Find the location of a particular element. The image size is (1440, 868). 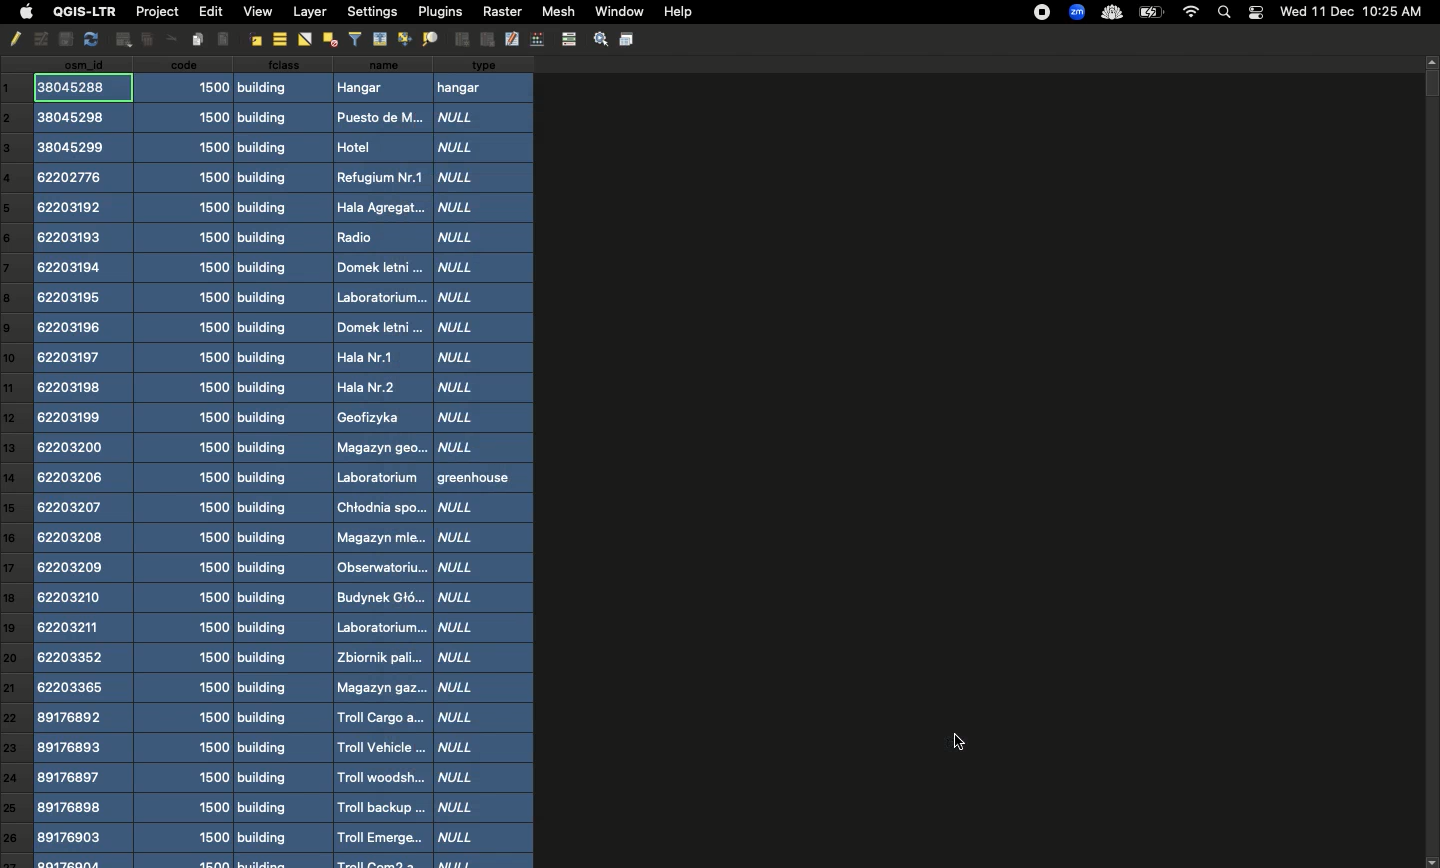

Group Objects is located at coordinates (461, 39).